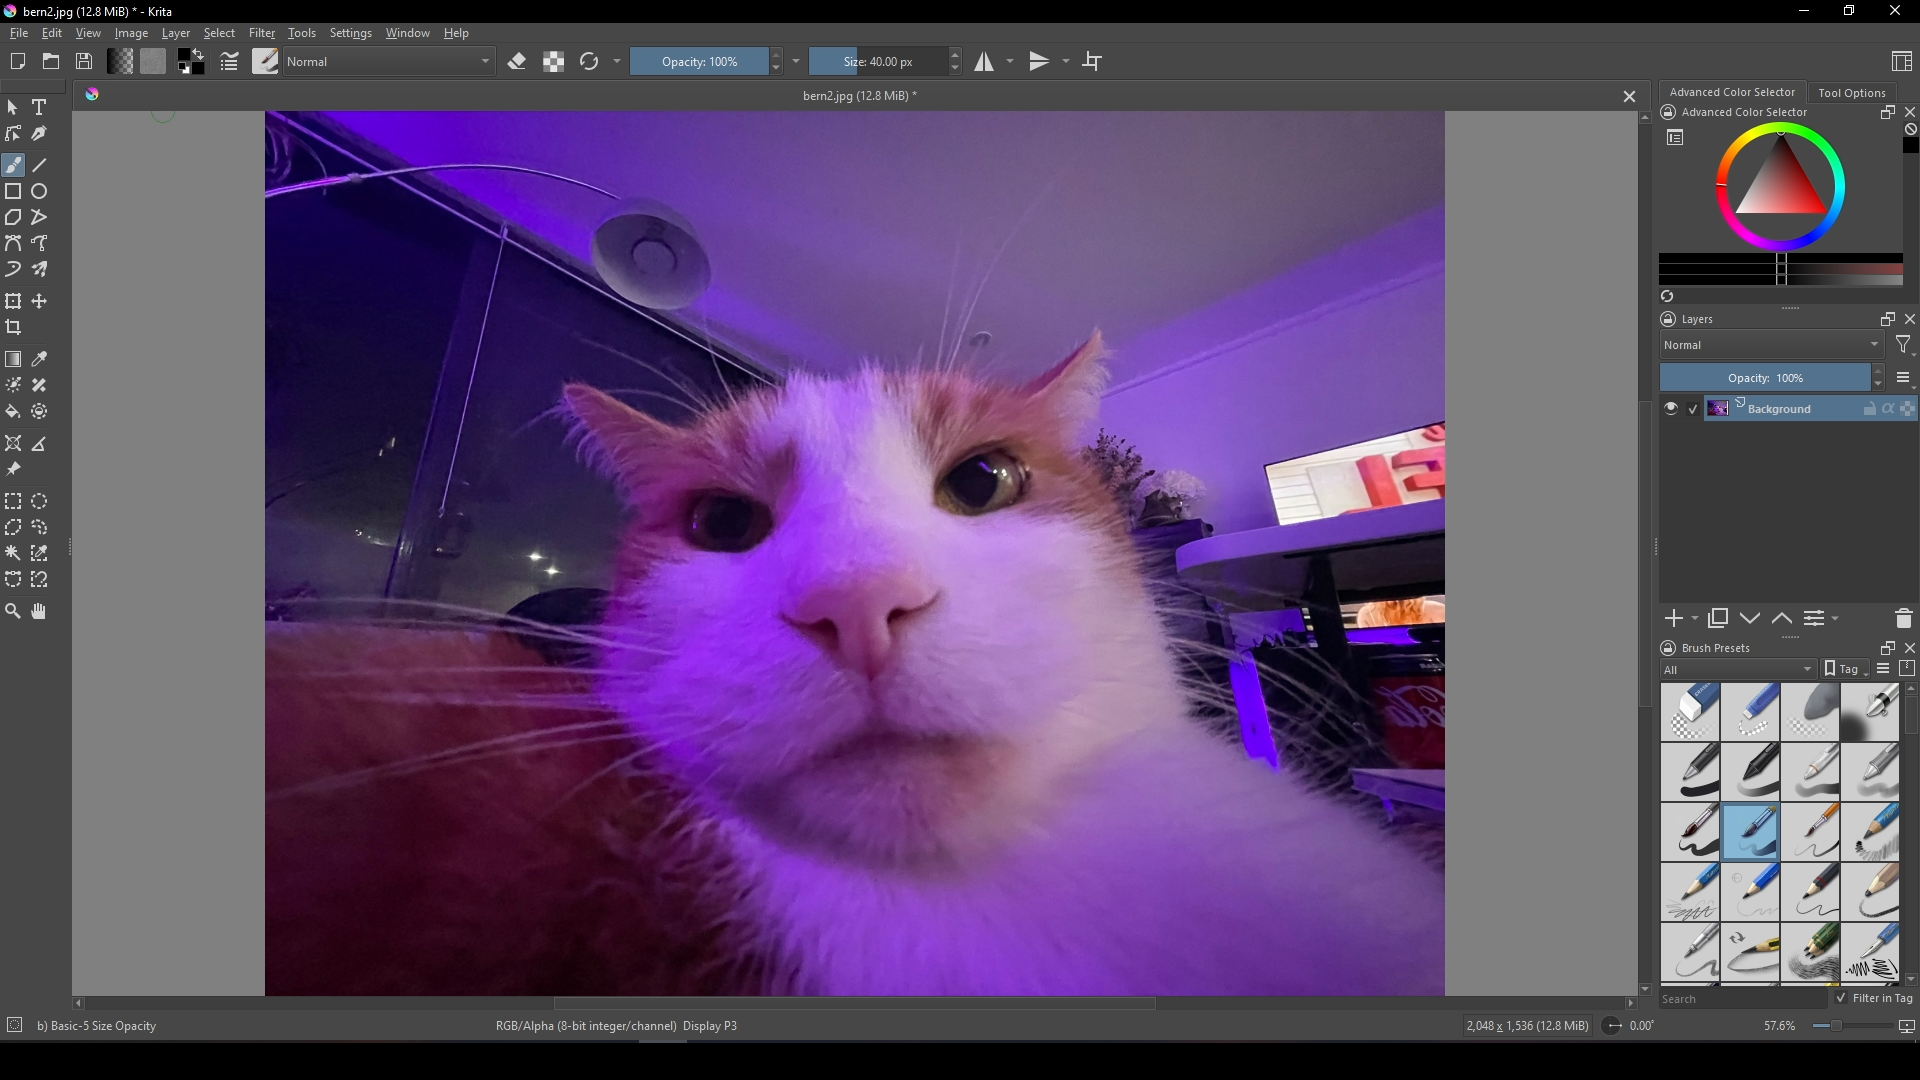  I want to click on Similar color selection tool, so click(40, 552).